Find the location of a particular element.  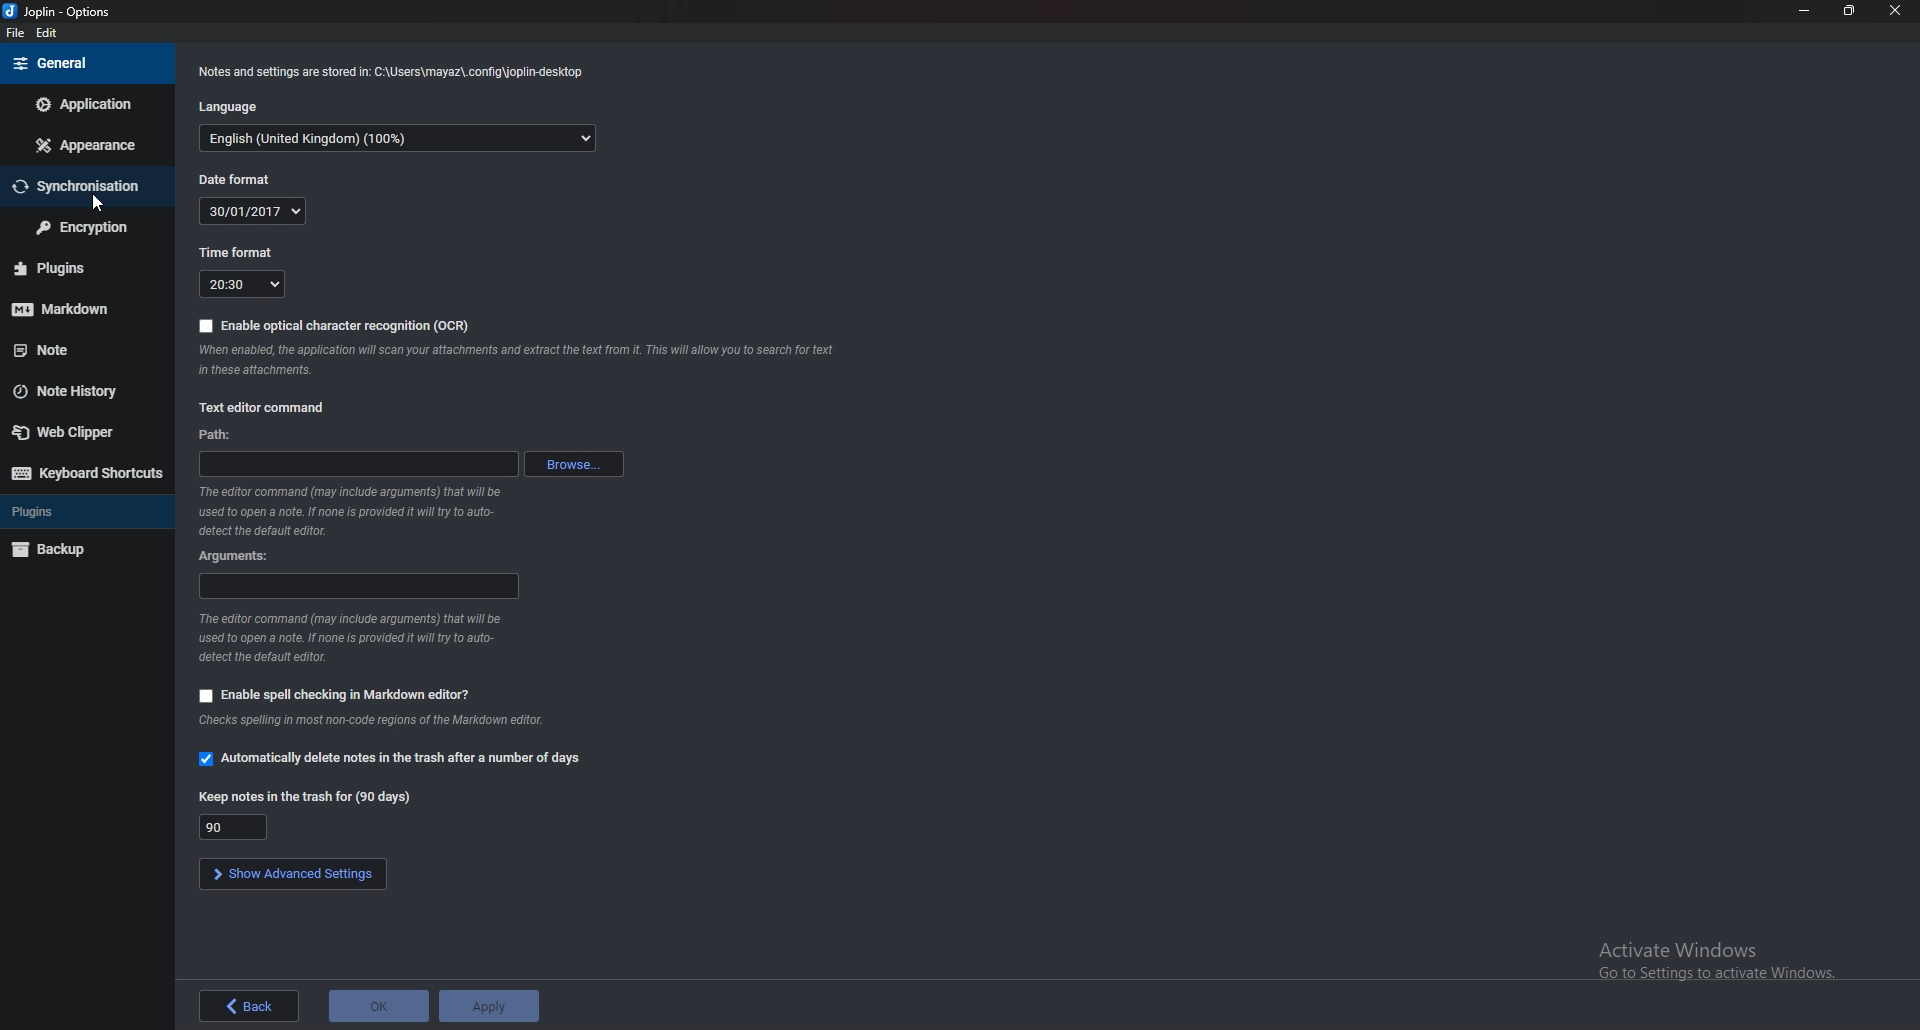

minimize is located at coordinates (1805, 10).